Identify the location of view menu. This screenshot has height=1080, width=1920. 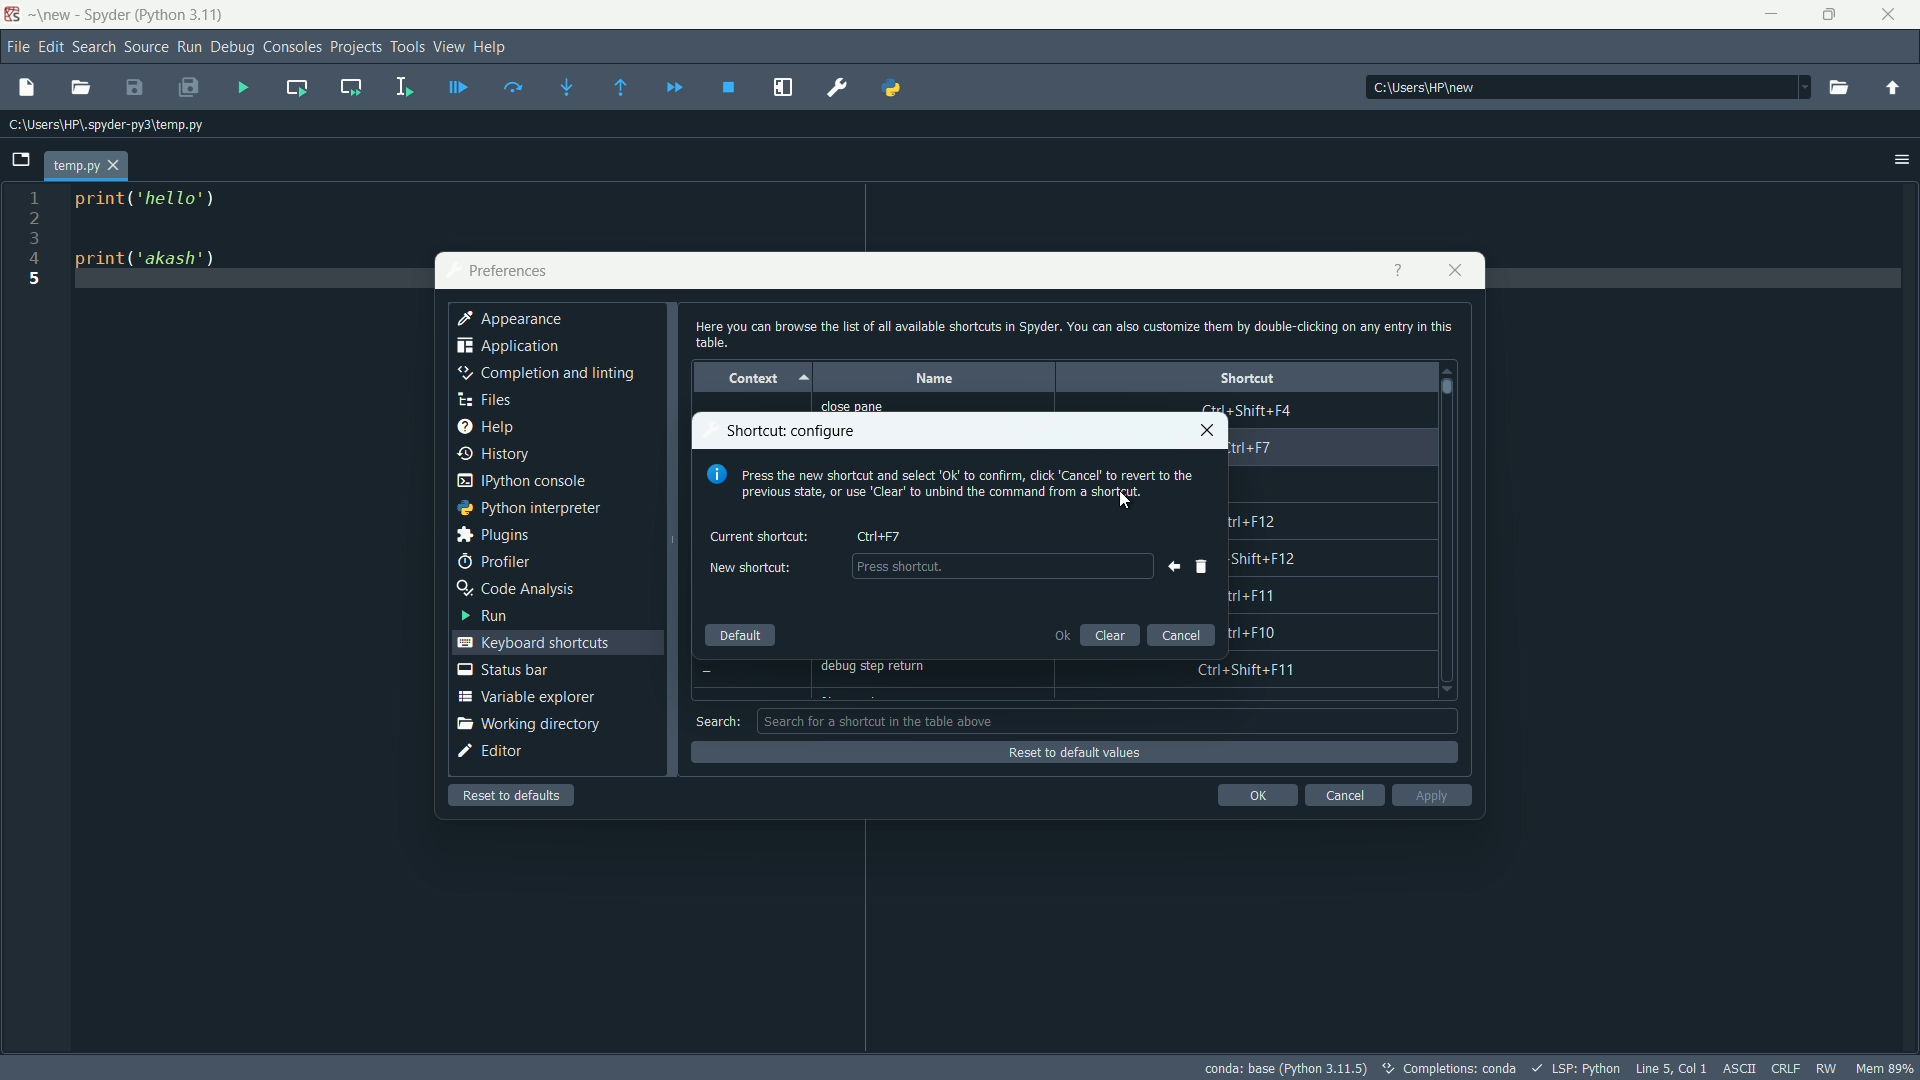
(450, 46).